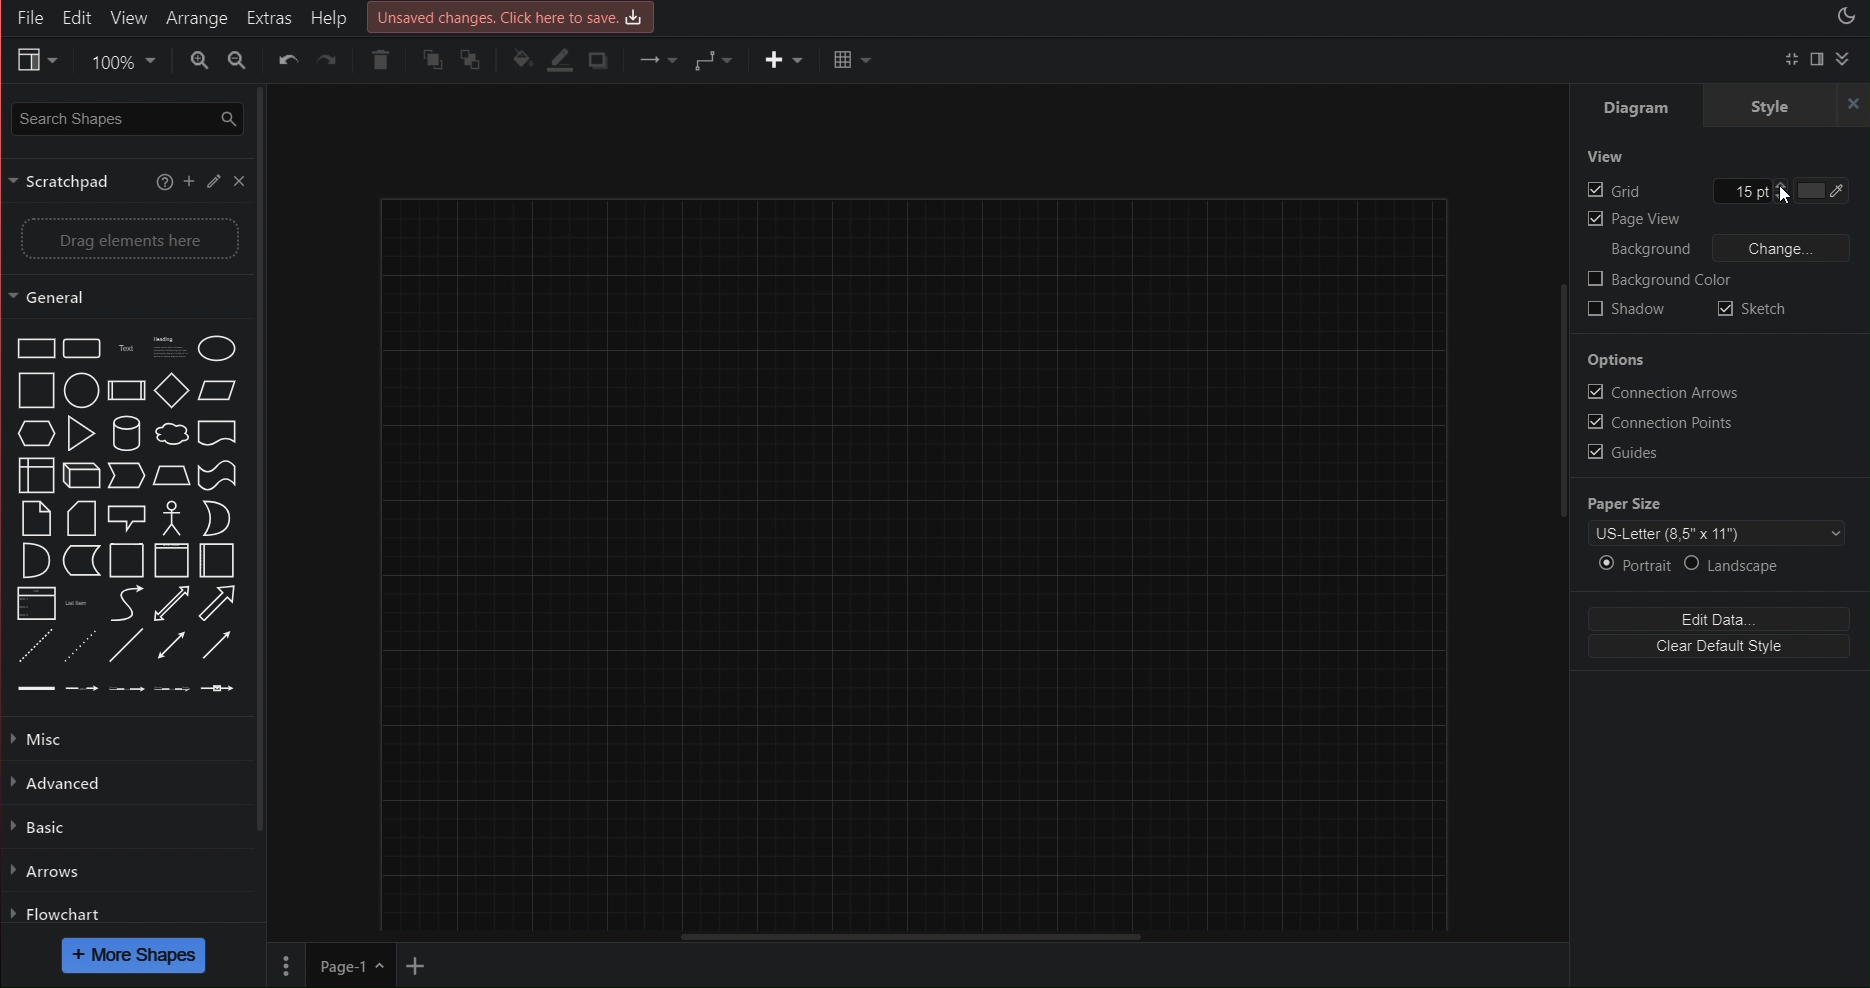 Image resolution: width=1870 pixels, height=988 pixels. I want to click on Triangle, so click(78, 428).